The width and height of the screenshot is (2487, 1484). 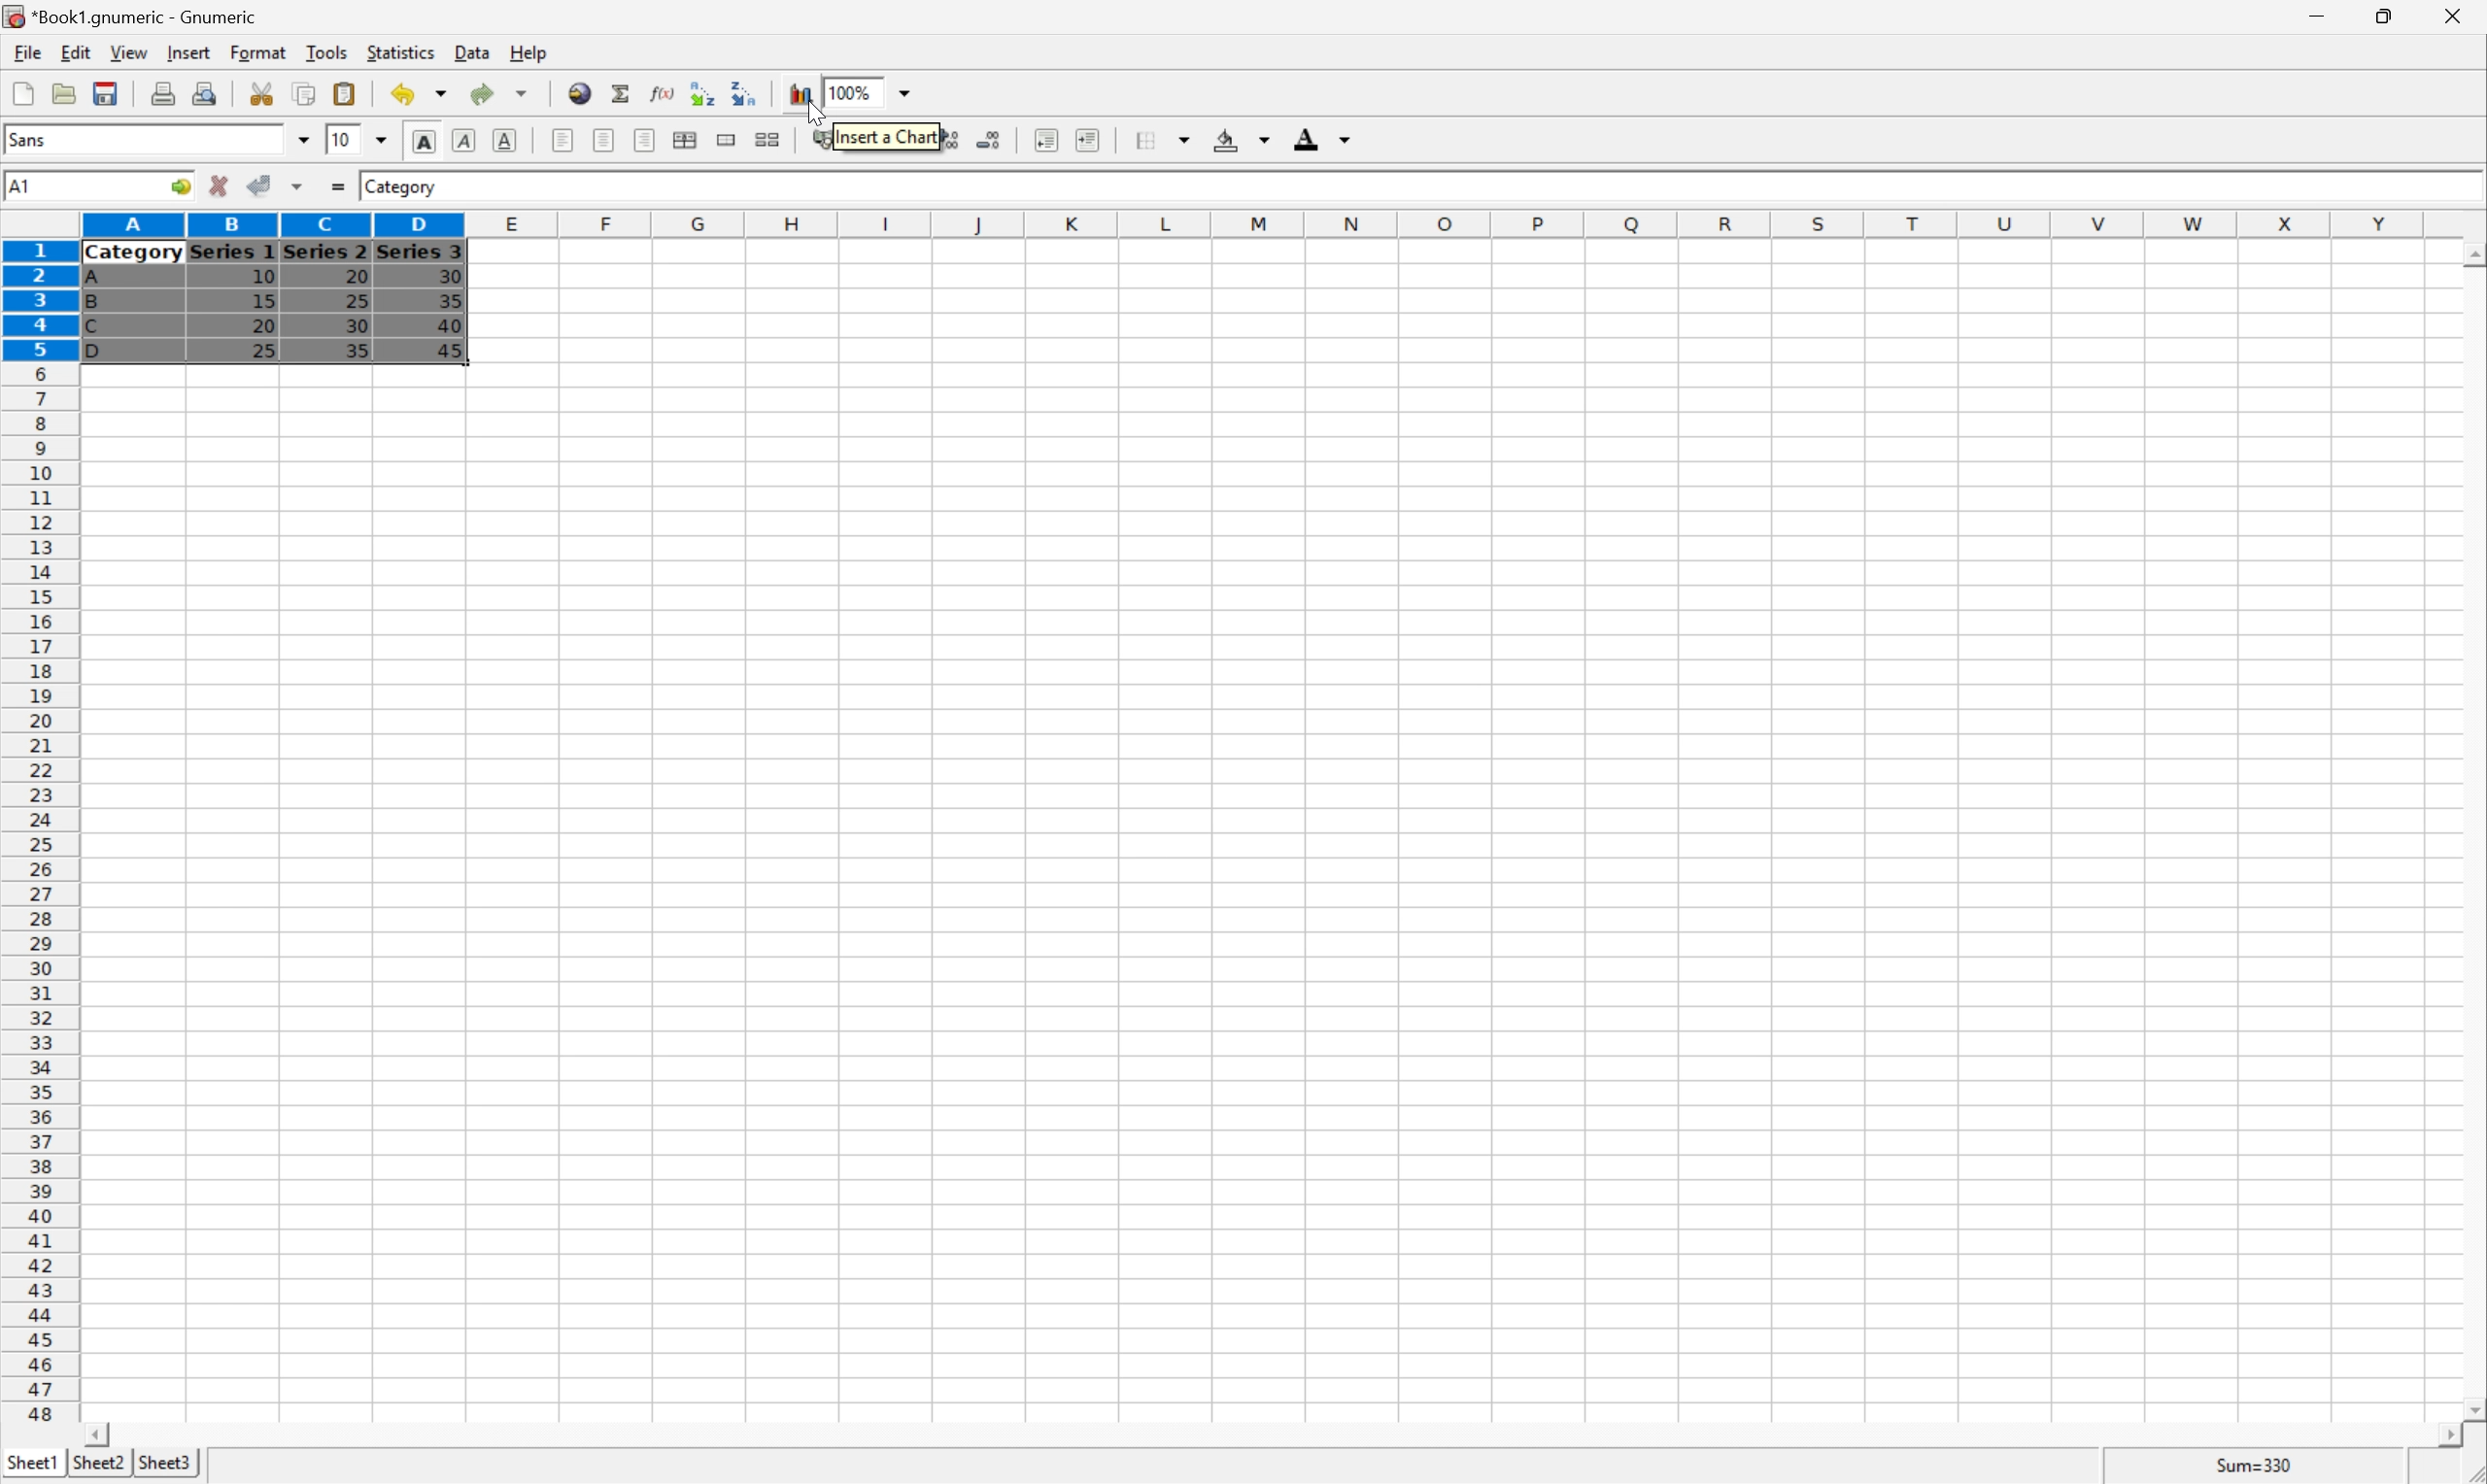 What do you see at coordinates (2471, 1412) in the screenshot?
I see `Scroll Down` at bounding box center [2471, 1412].